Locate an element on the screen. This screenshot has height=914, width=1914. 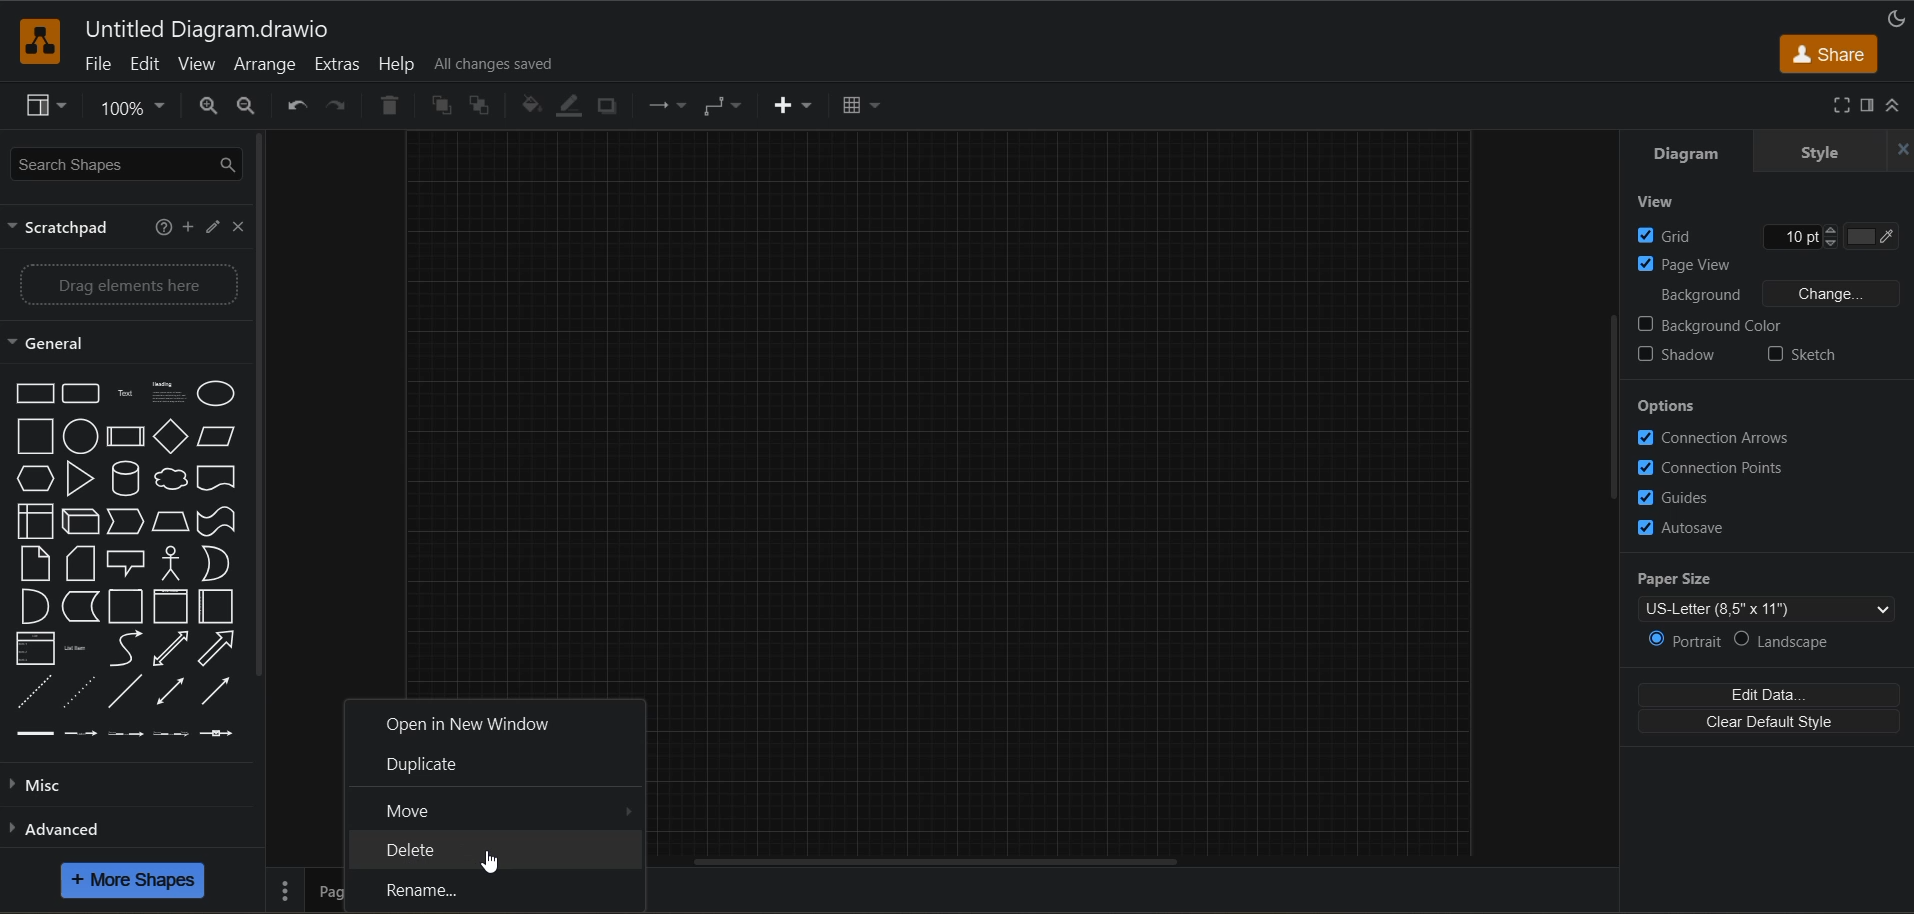
background color is located at coordinates (1712, 325).